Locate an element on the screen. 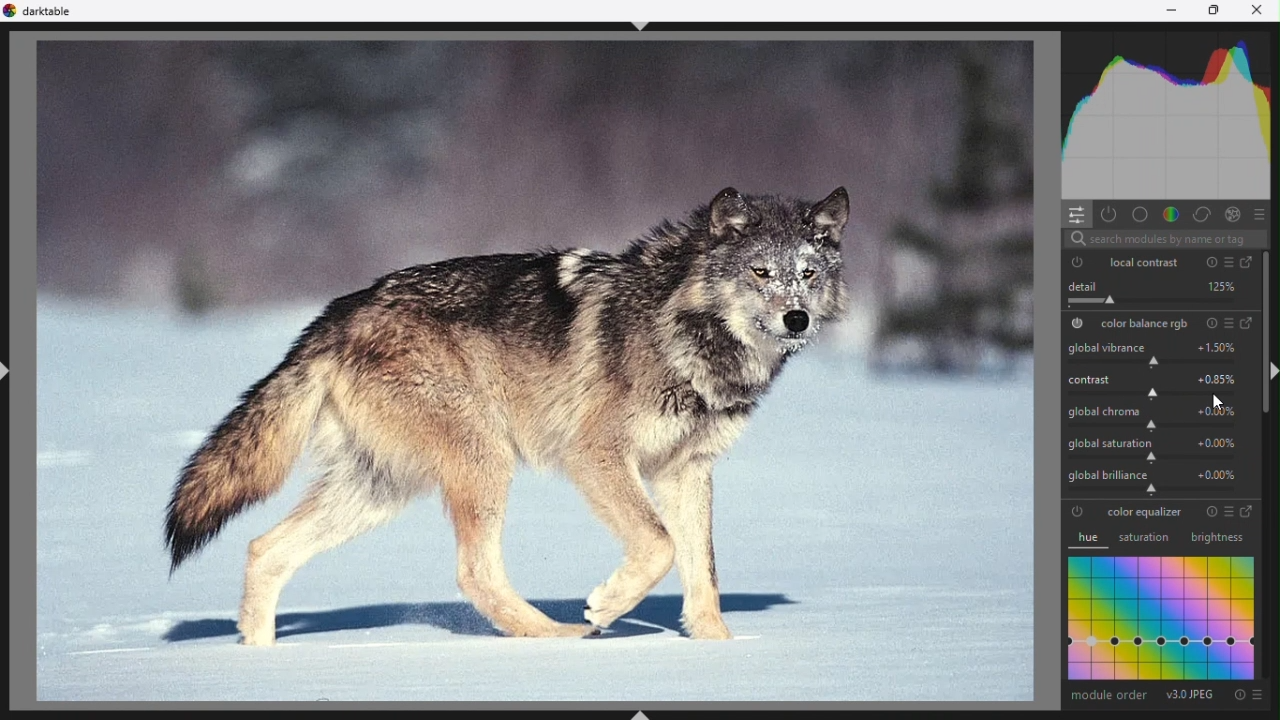 Image resolution: width=1280 pixels, height=720 pixels. histogram is located at coordinates (1171, 111).